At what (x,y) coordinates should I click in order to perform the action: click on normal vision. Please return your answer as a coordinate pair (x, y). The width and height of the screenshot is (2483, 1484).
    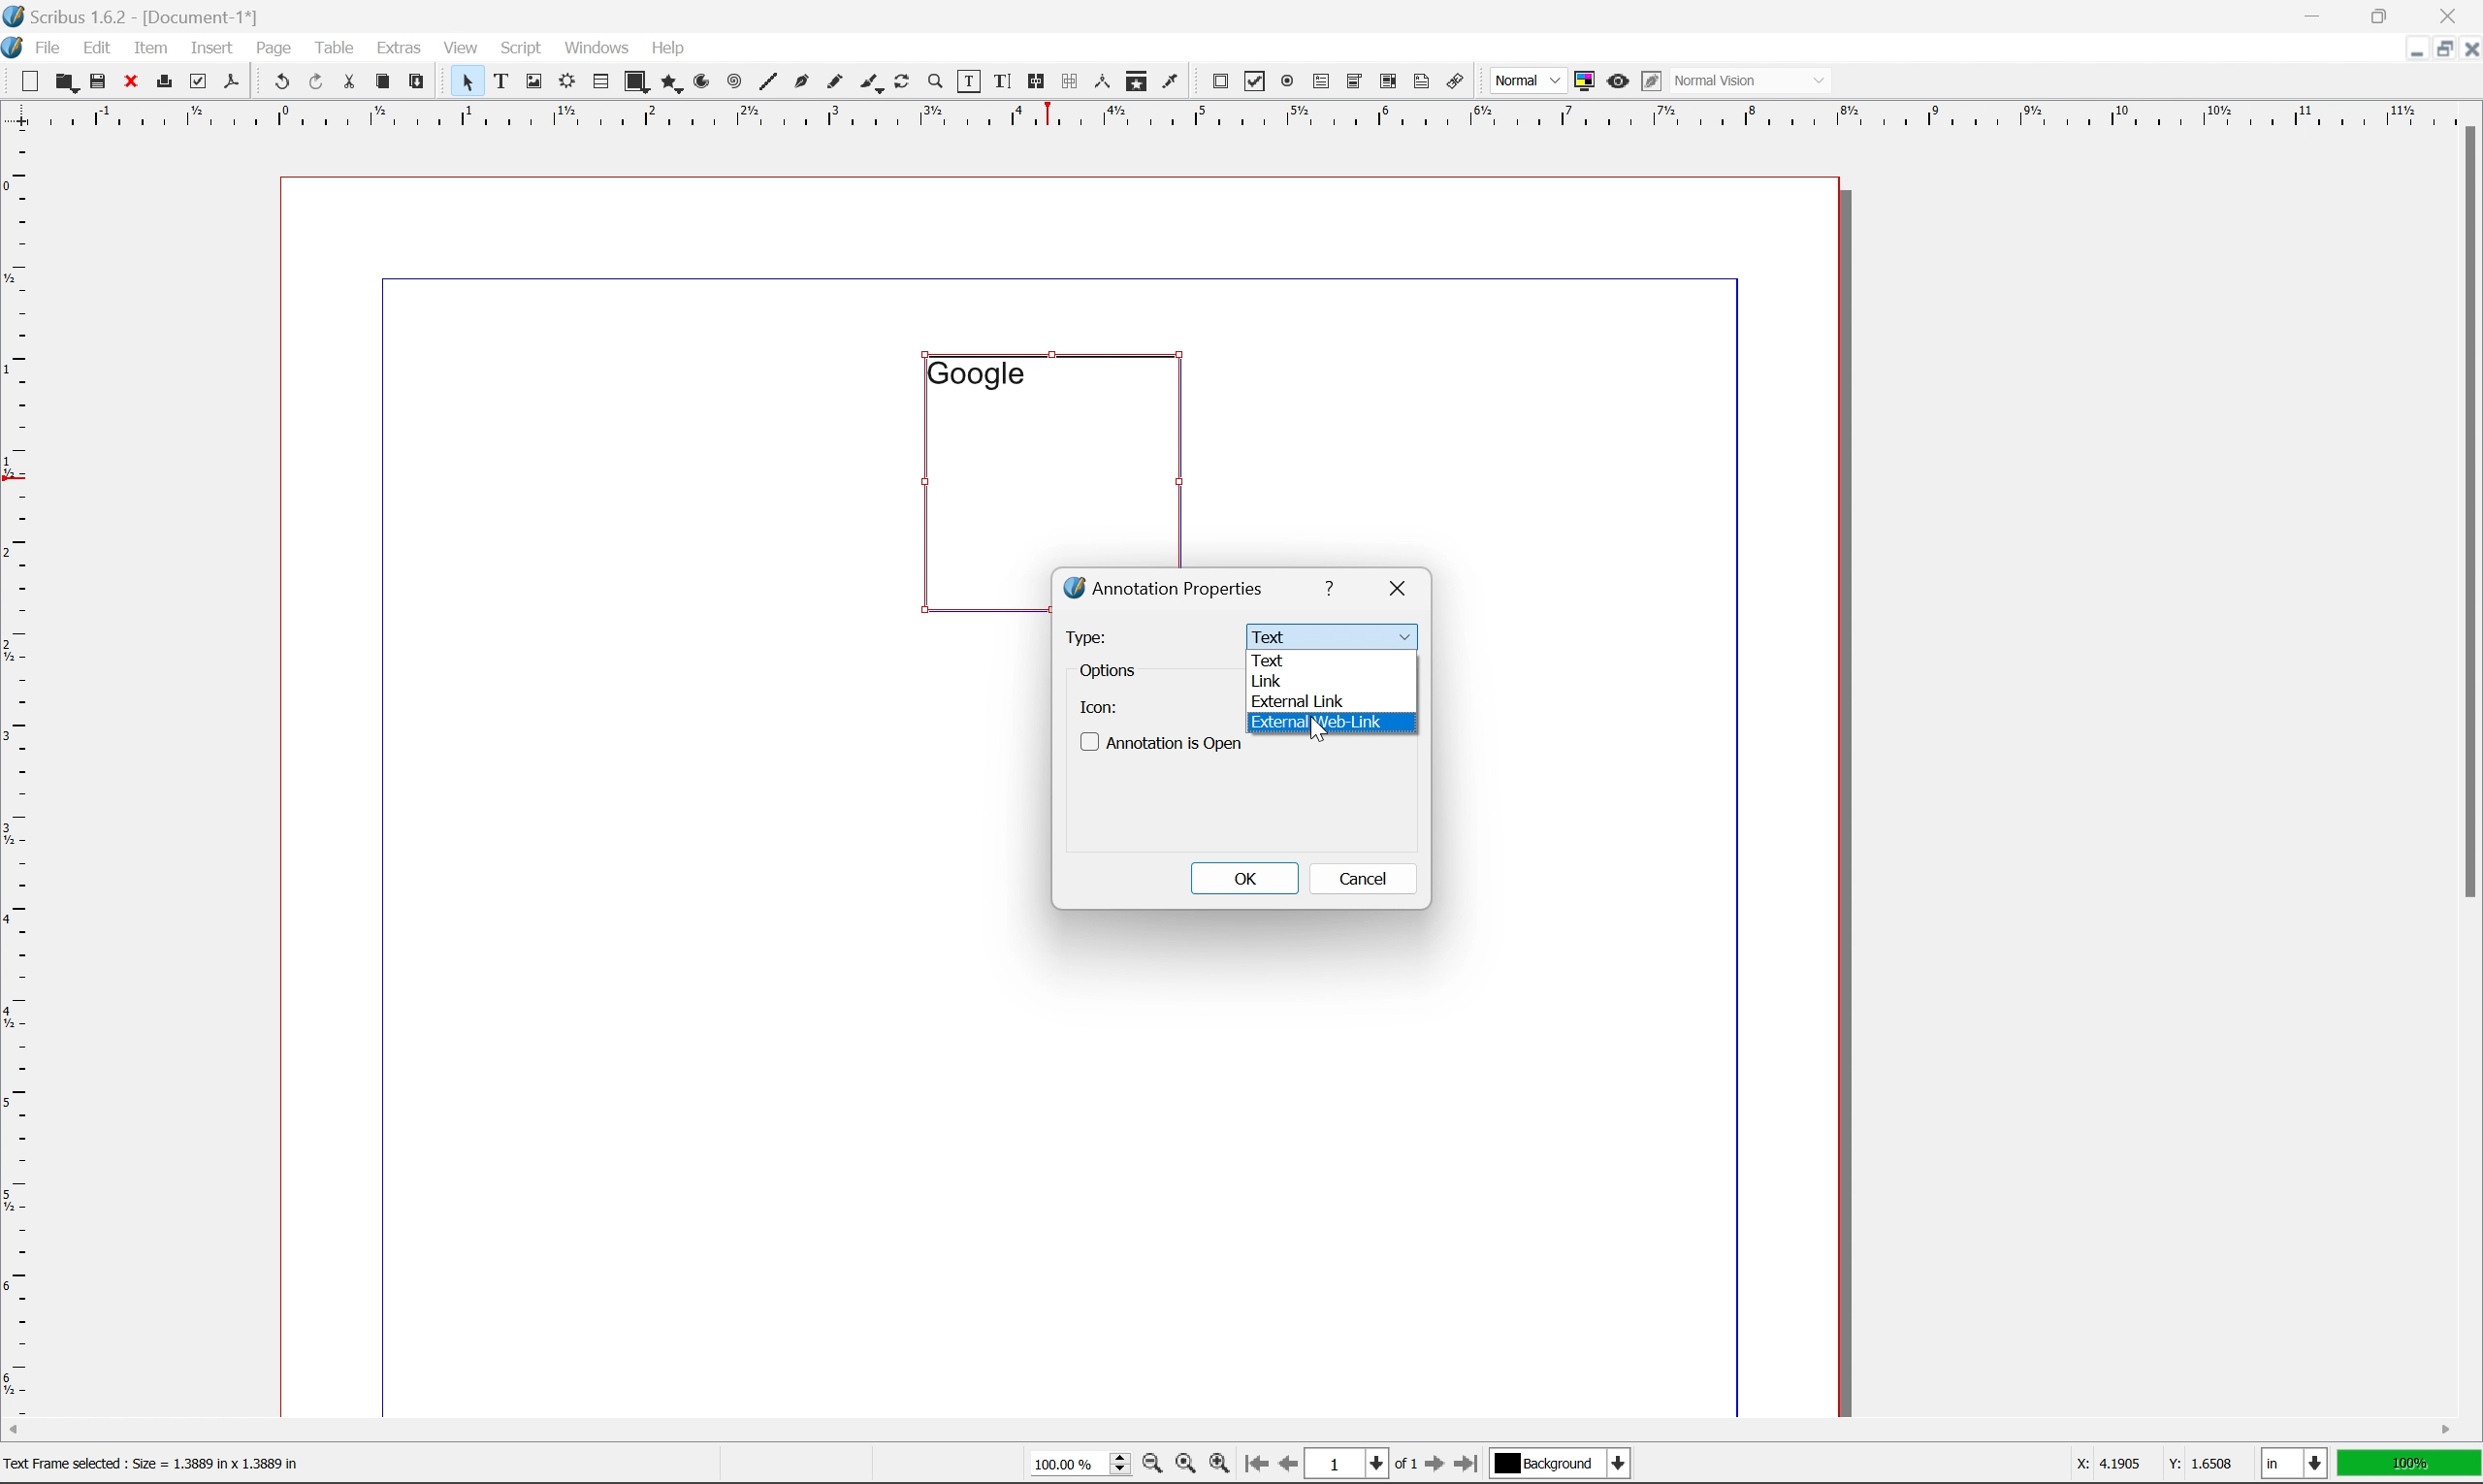
    Looking at the image, I should click on (1753, 80).